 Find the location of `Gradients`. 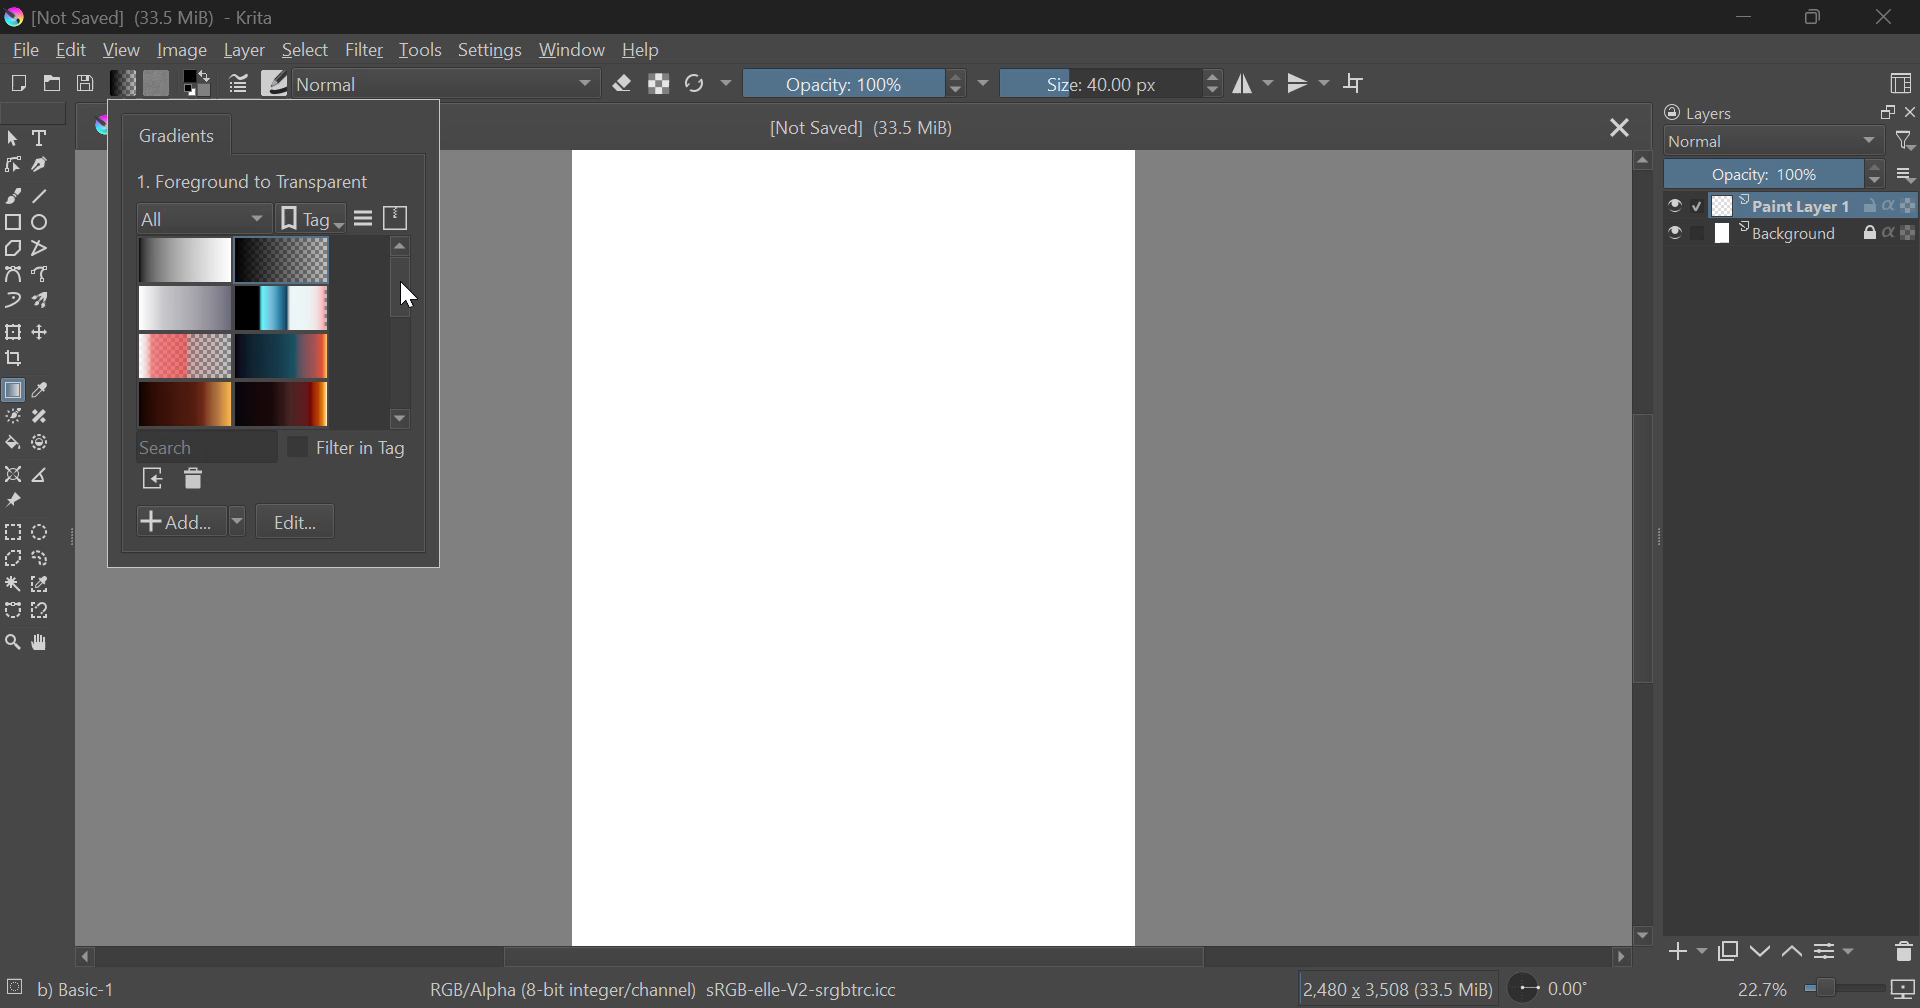

Gradients is located at coordinates (173, 135).